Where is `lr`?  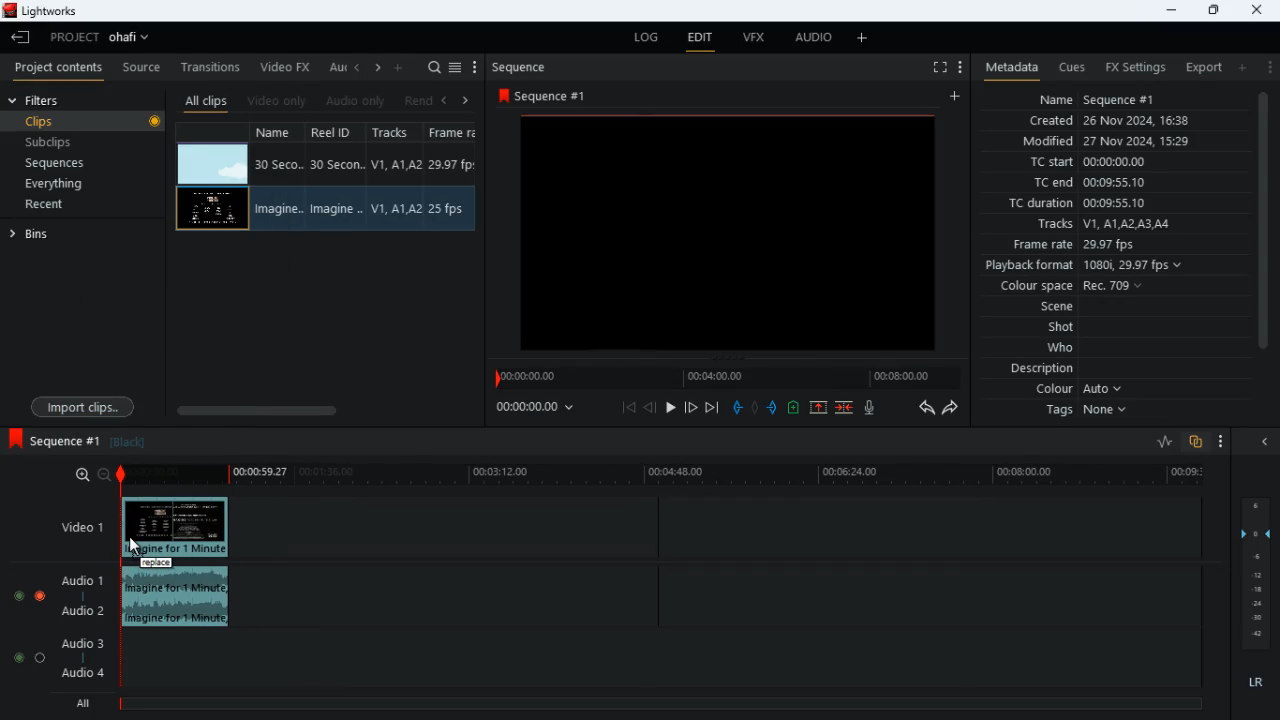
lr is located at coordinates (1258, 685).